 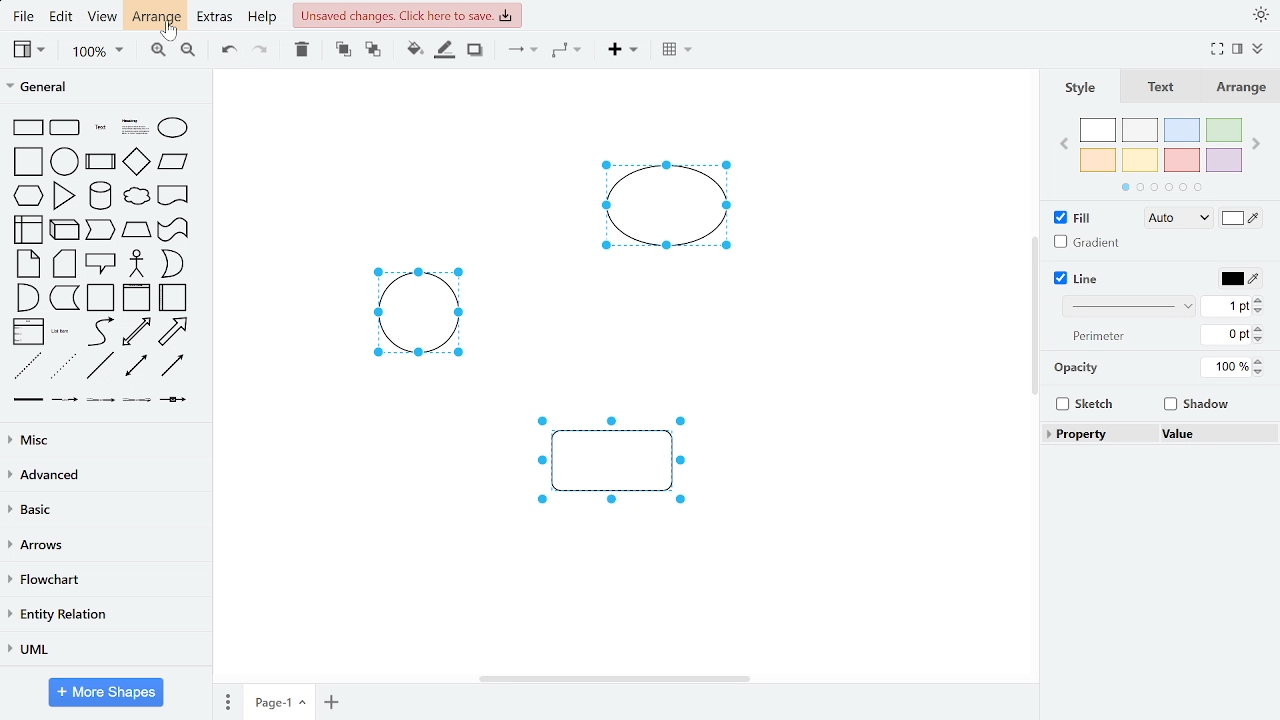 What do you see at coordinates (674, 51) in the screenshot?
I see `table` at bounding box center [674, 51].